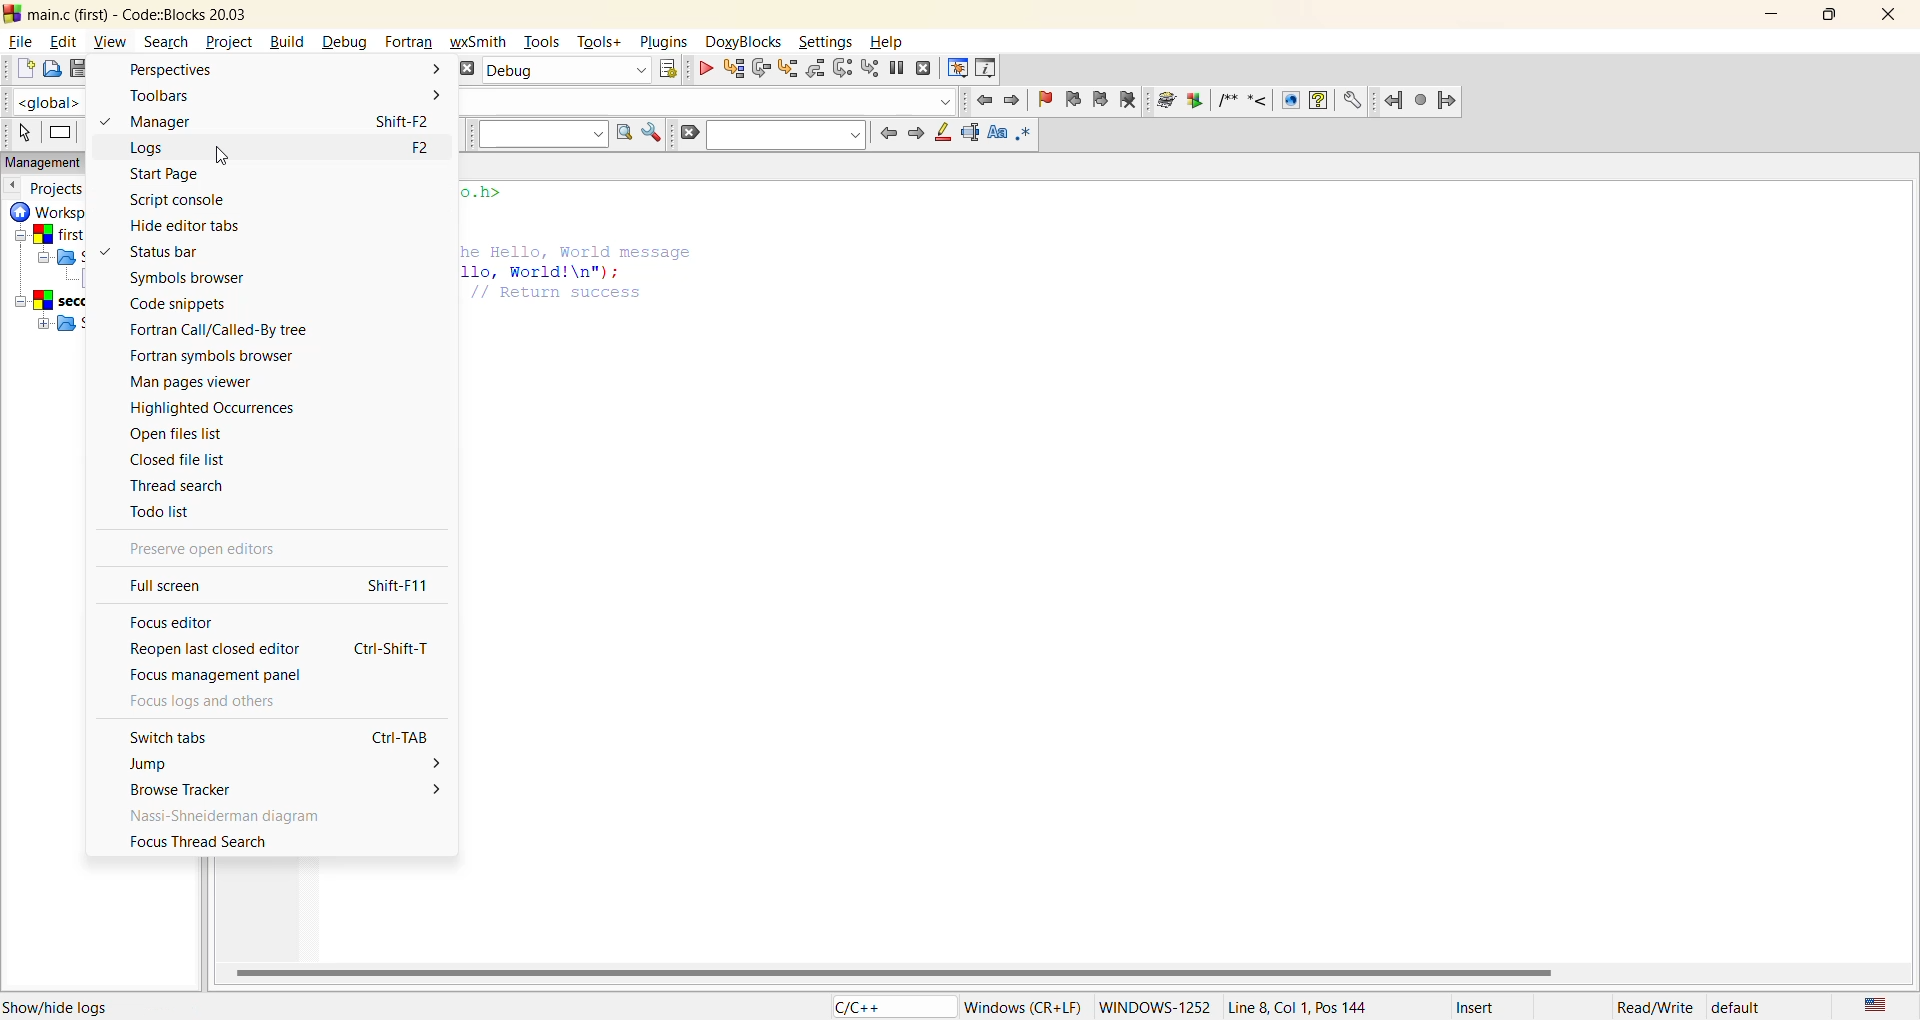 Image resolution: width=1920 pixels, height=1020 pixels. I want to click on fortran call, so click(223, 329).